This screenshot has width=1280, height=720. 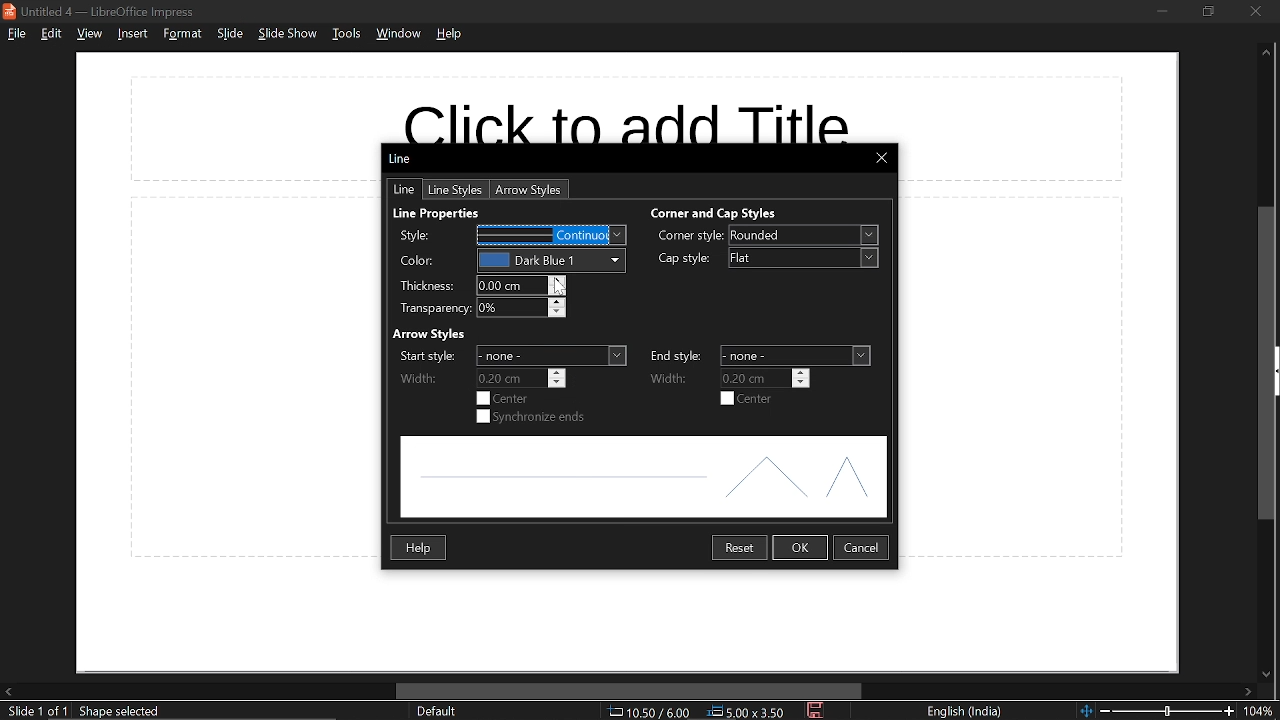 What do you see at coordinates (420, 549) in the screenshot?
I see `help` at bounding box center [420, 549].